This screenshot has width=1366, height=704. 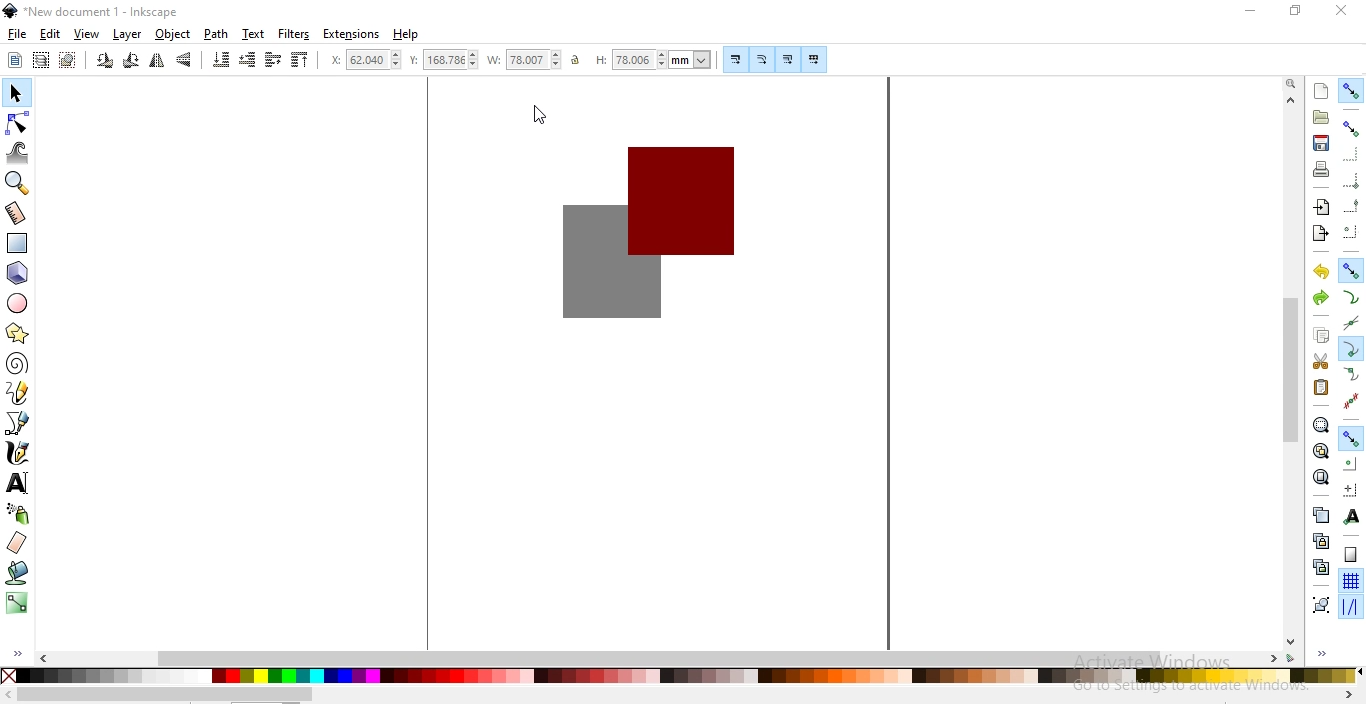 What do you see at coordinates (20, 153) in the screenshot?
I see `tweak objects by sculpting or painting` at bounding box center [20, 153].